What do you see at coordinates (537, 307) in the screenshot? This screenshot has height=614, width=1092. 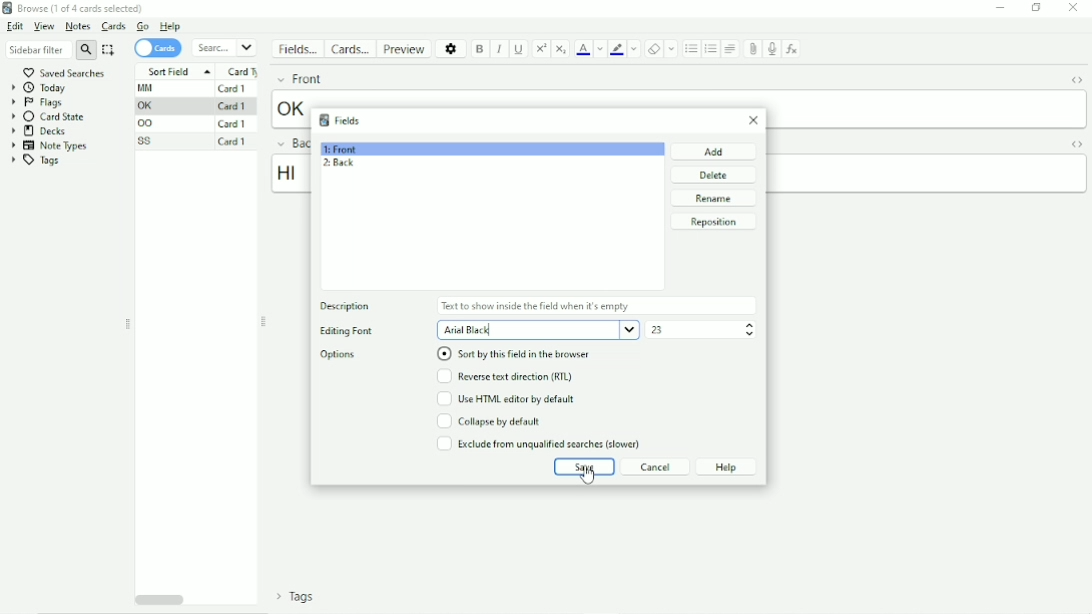 I see `Text to show inside the field when it's empty` at bounding box center [537, 307].